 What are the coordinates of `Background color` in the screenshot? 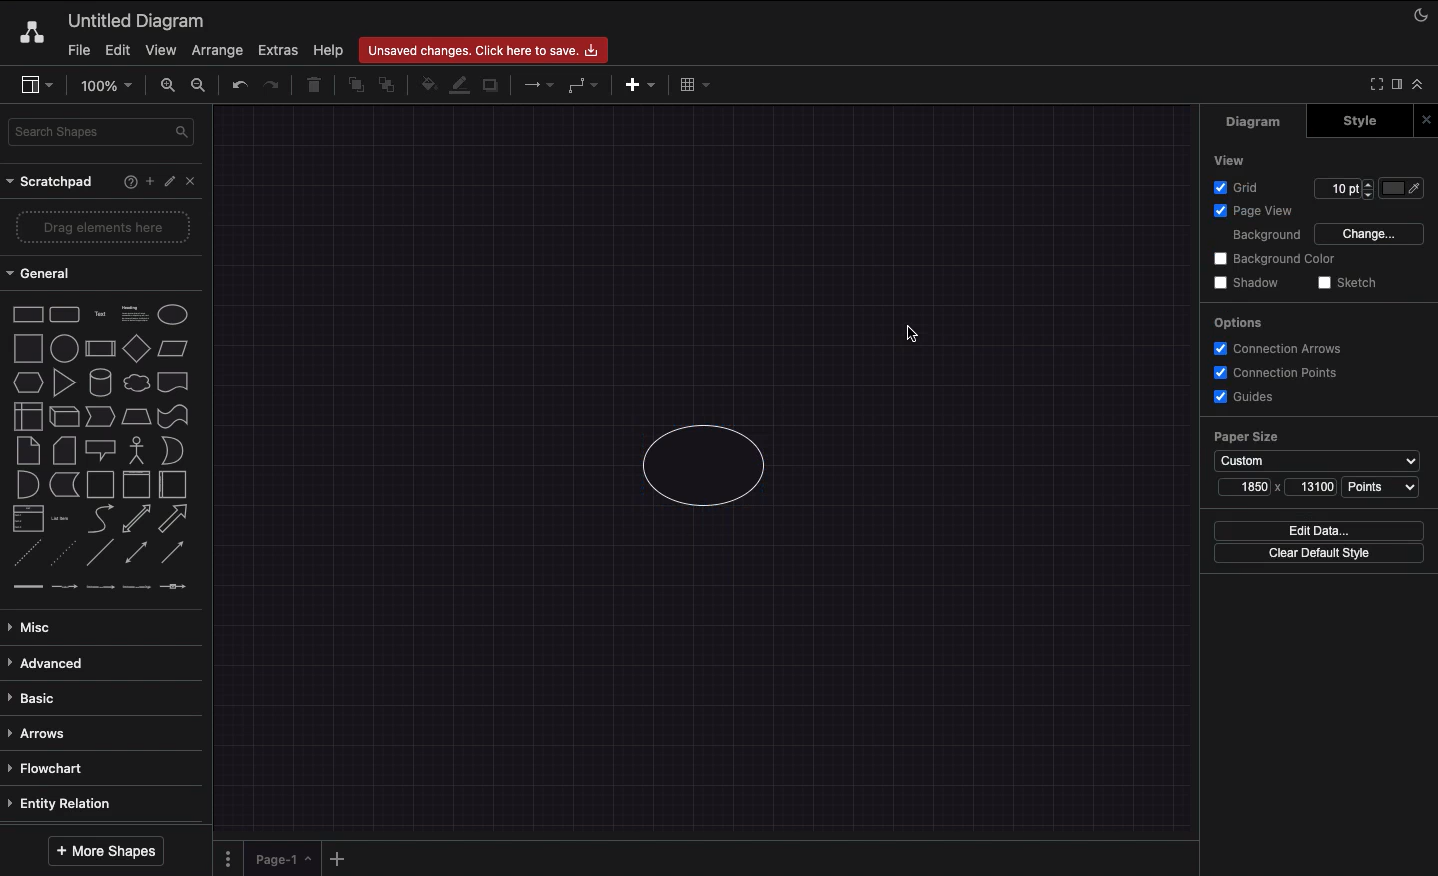 It's located at (1277, 259).